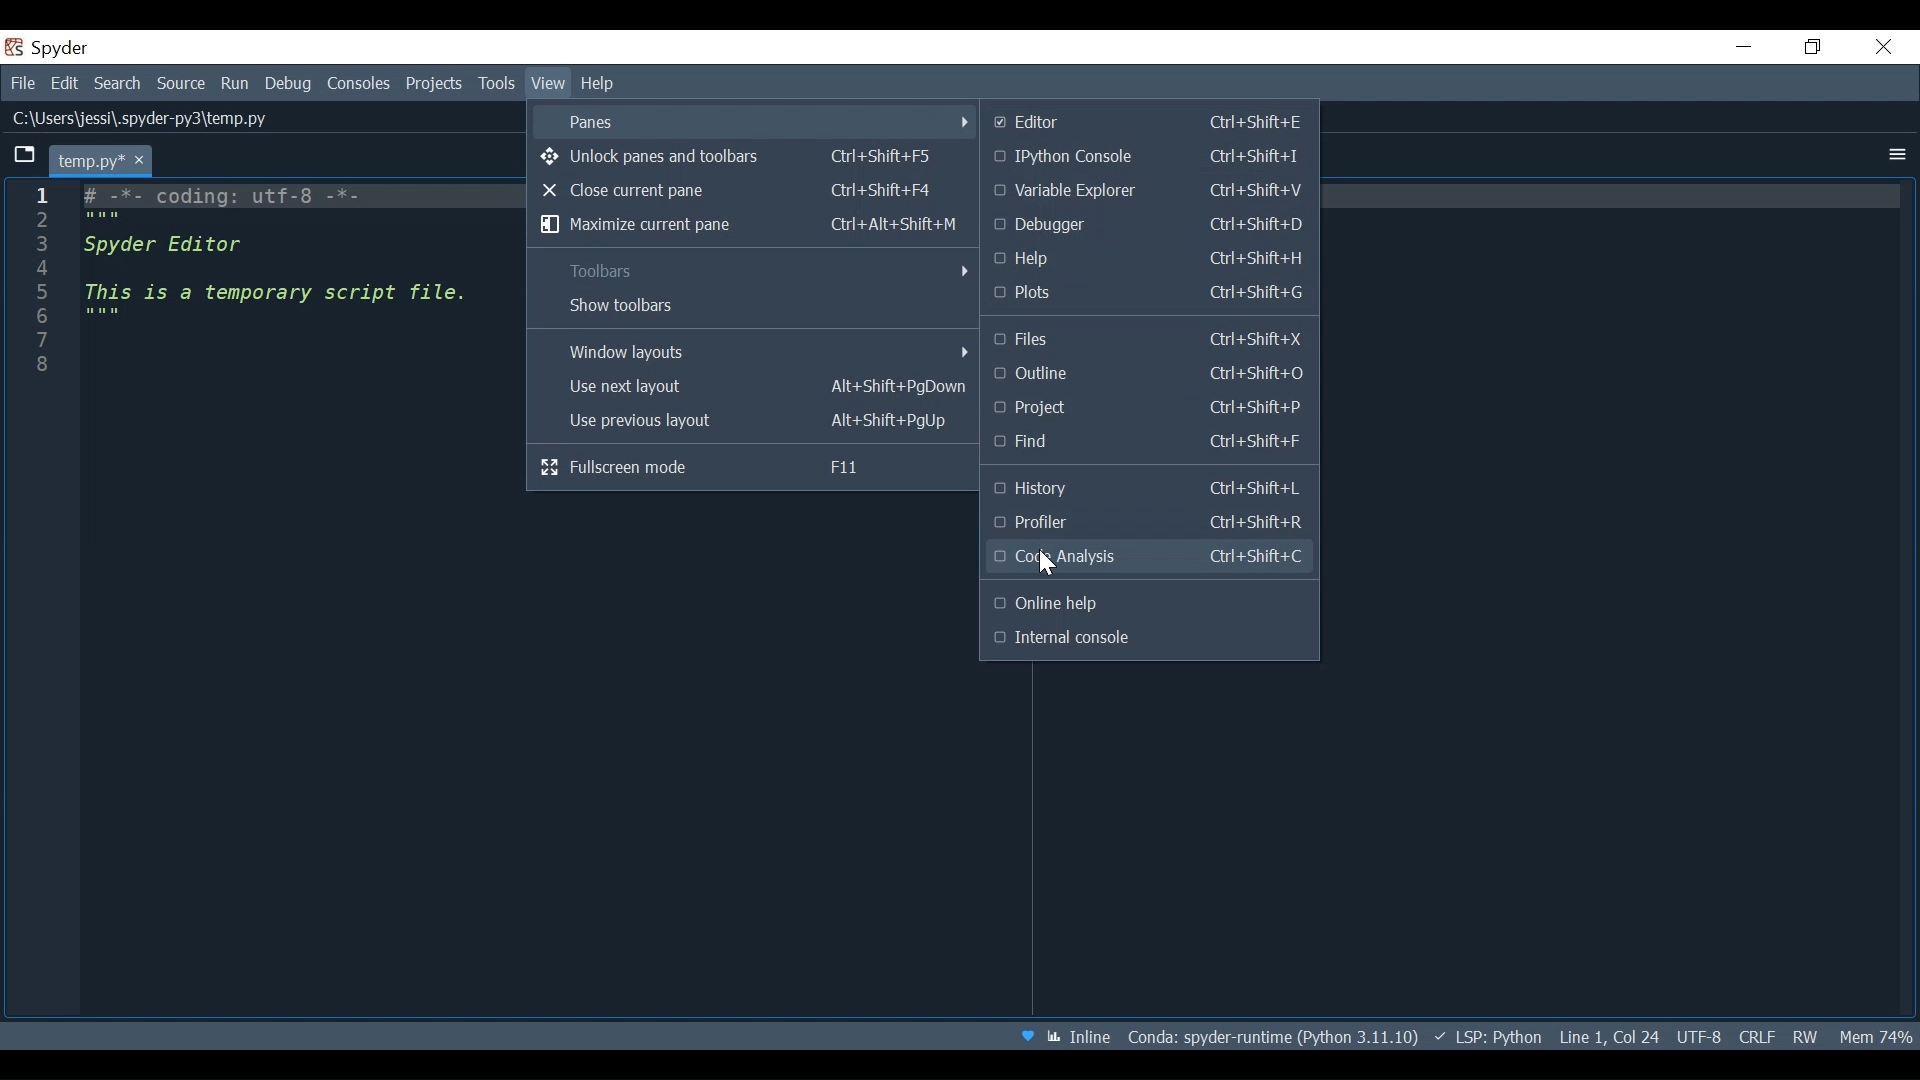 The width and height of the screenshot is (1920, 1080). I want to click on File EQL Status, so click(1750, 1036).